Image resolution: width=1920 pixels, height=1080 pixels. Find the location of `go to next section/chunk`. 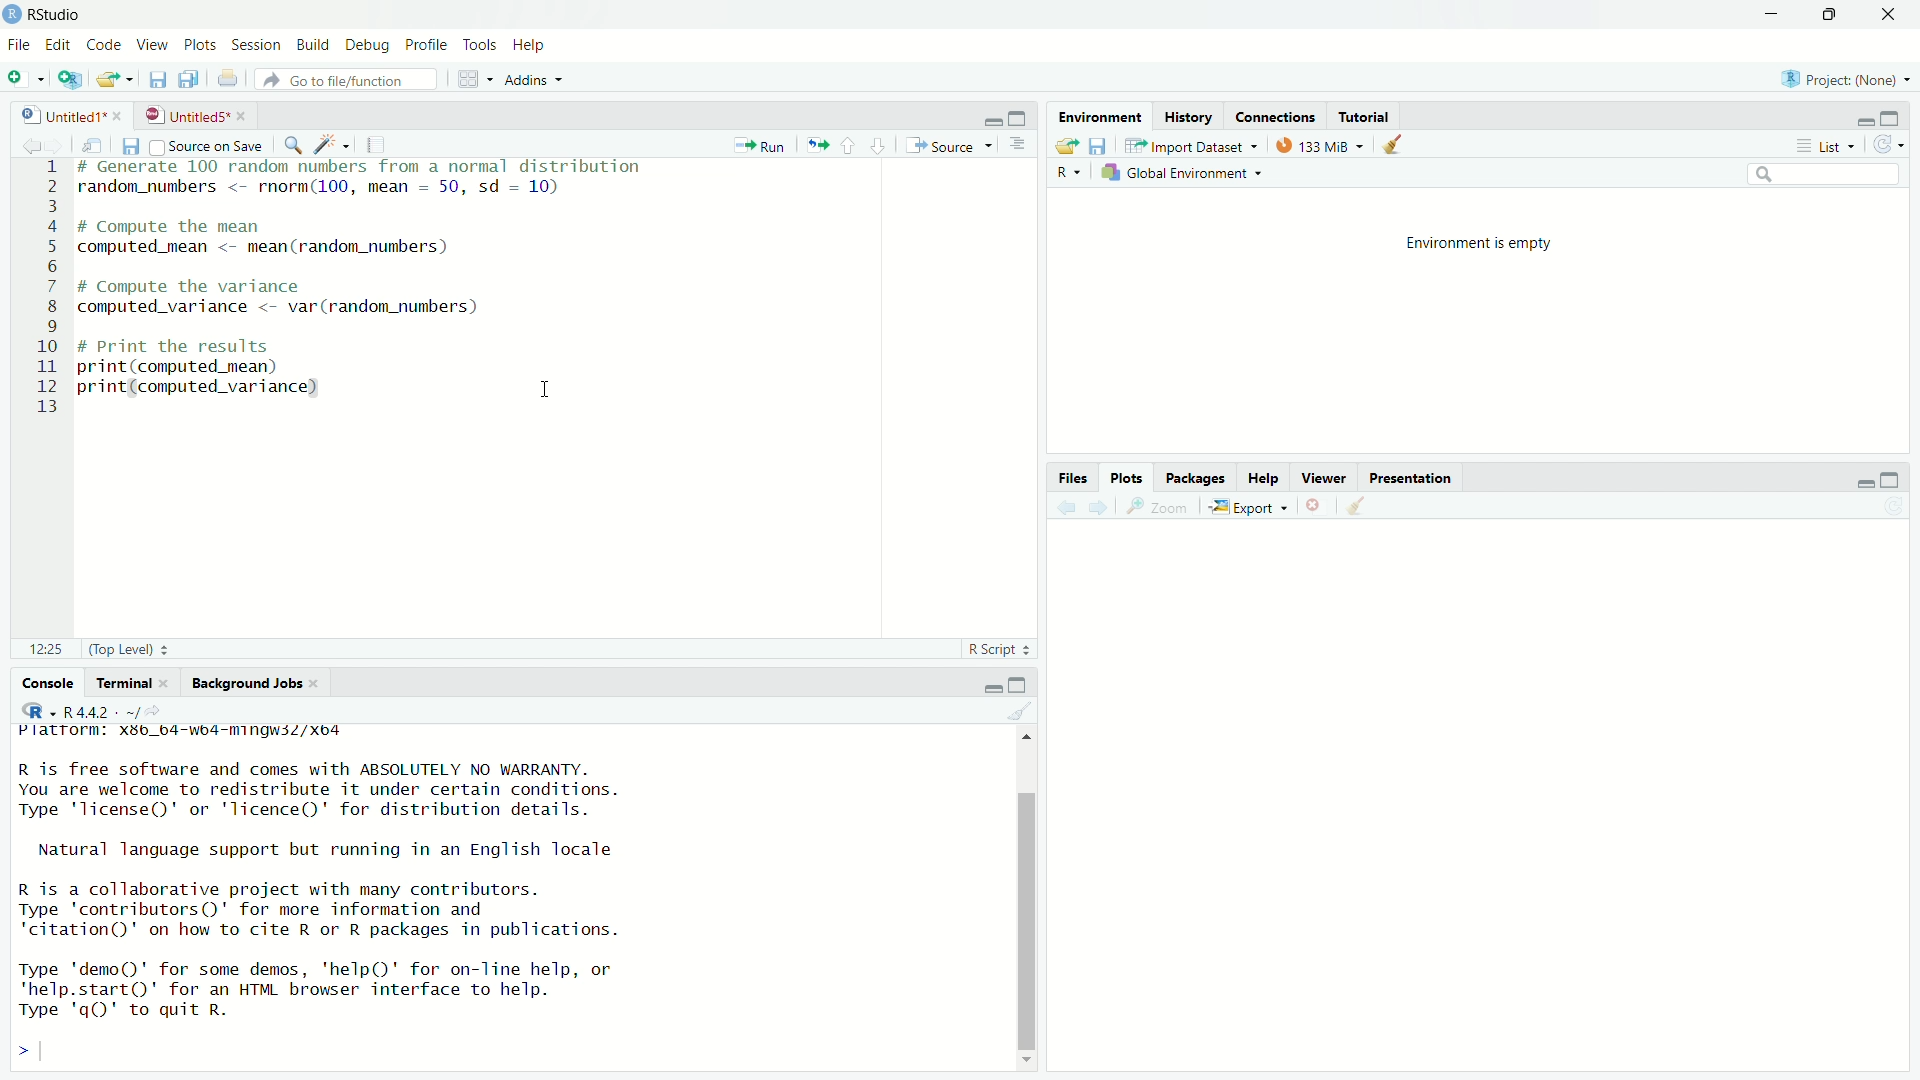

go to next section/chunk is located at coordinates (880, 145).